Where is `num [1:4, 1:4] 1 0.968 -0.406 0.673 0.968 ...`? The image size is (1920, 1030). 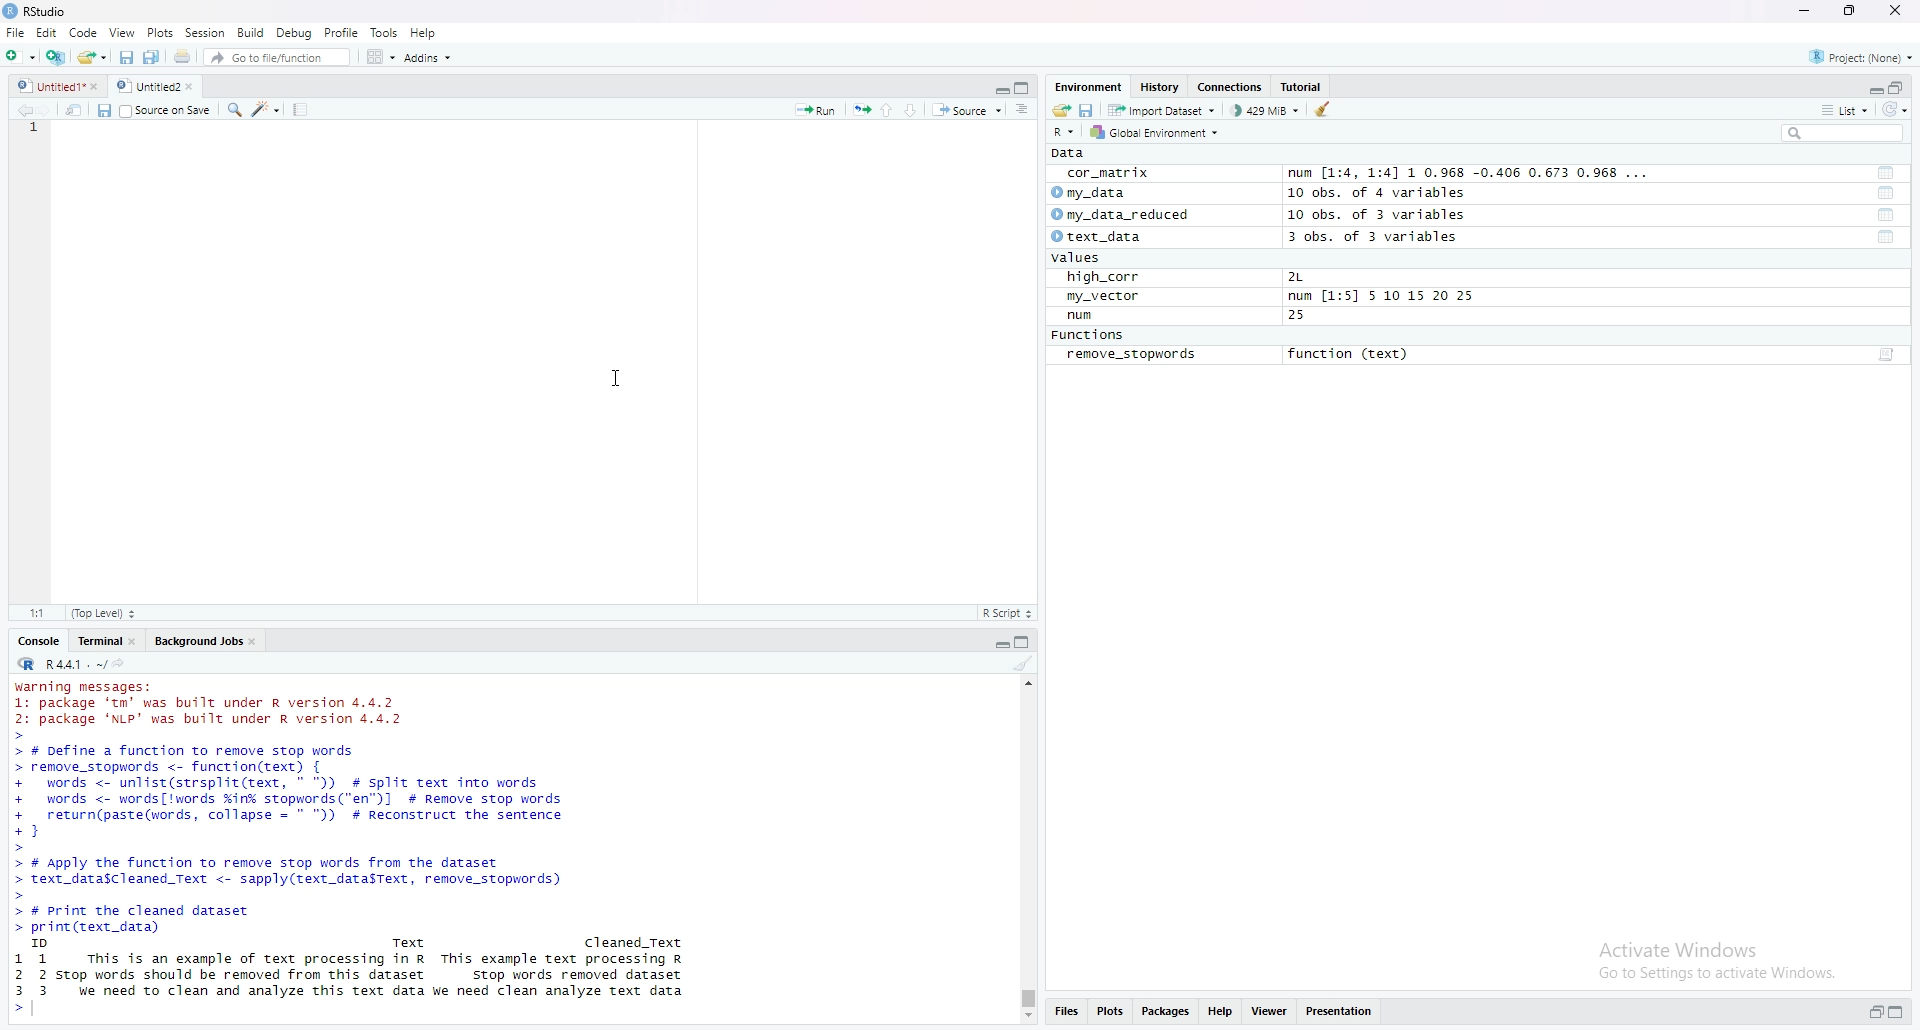 num [1:4, 1:4] 1 0.968 -0.406 0.673 0.968 ... is located at coordinates (1470, 171).